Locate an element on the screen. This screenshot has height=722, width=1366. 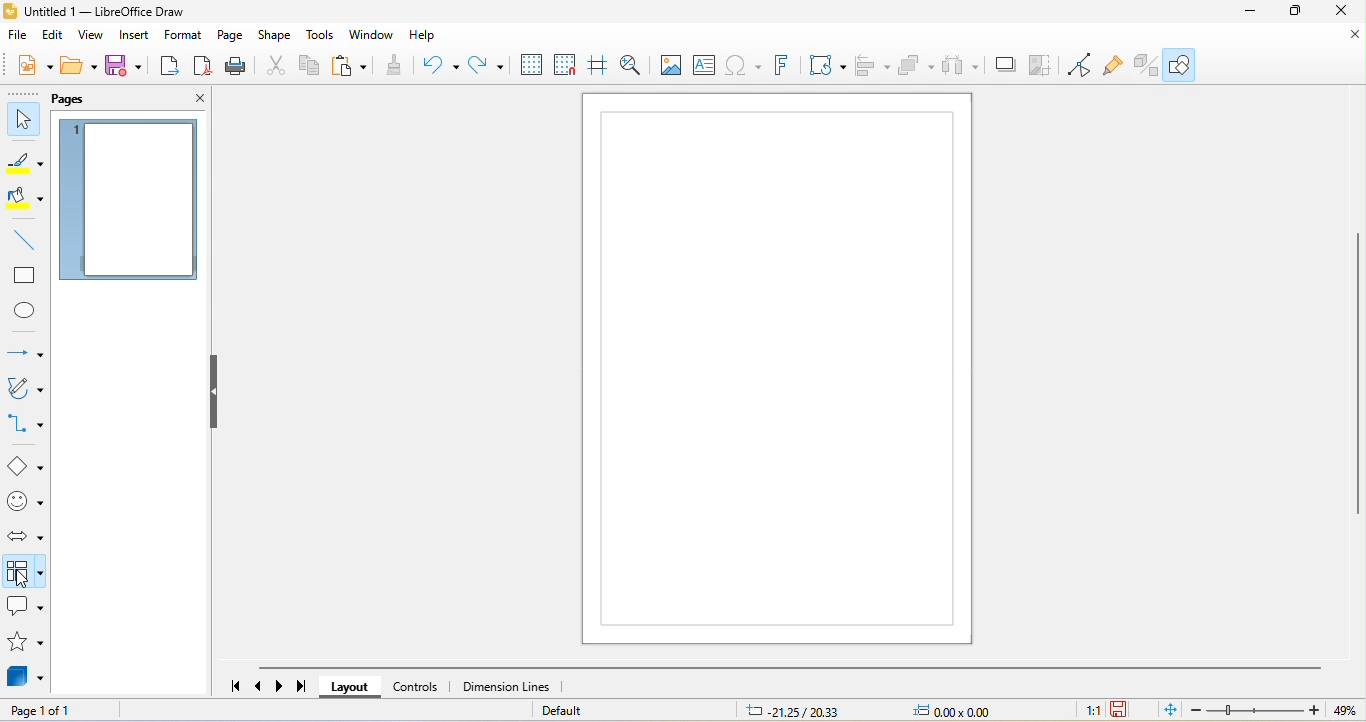
paste is located at coordinates (349, 68).